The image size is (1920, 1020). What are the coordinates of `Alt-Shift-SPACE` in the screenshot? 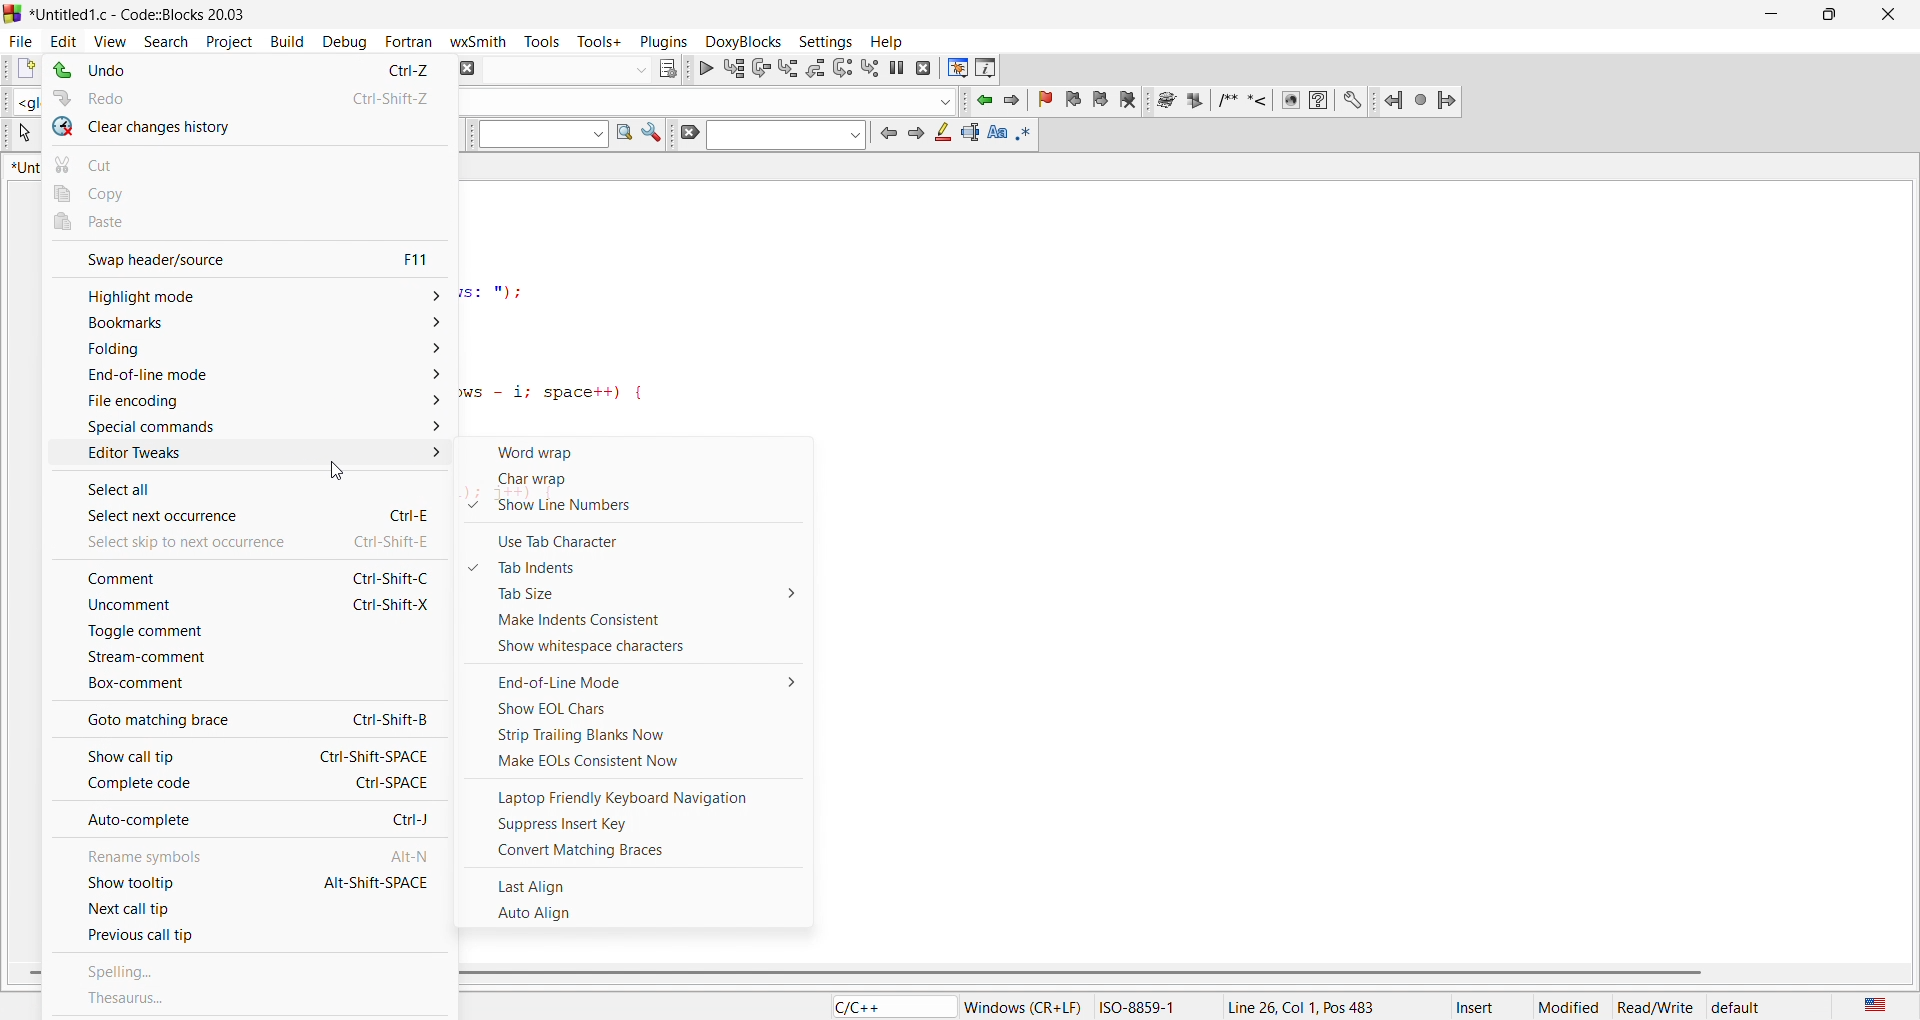 It's located at (374, 882).